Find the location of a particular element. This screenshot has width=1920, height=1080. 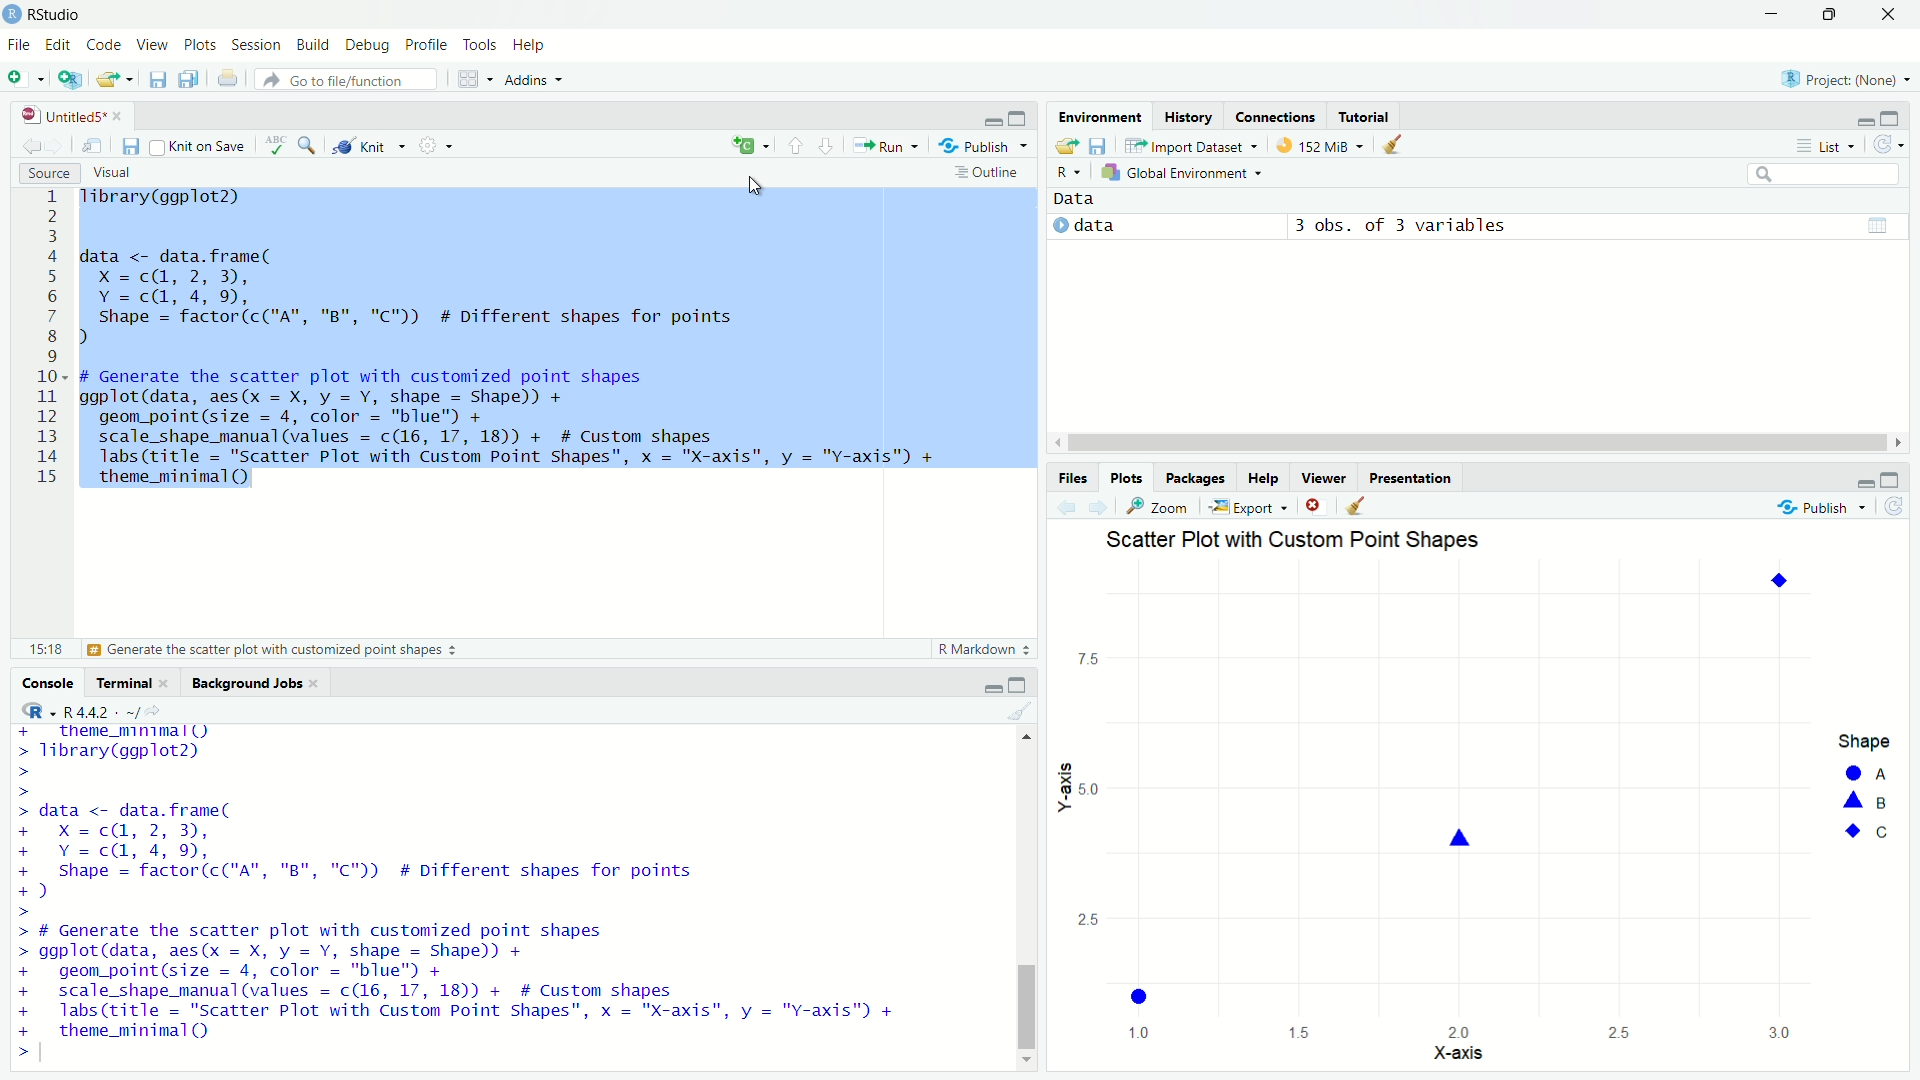

R Markdown is located at coordinates (985, 649).